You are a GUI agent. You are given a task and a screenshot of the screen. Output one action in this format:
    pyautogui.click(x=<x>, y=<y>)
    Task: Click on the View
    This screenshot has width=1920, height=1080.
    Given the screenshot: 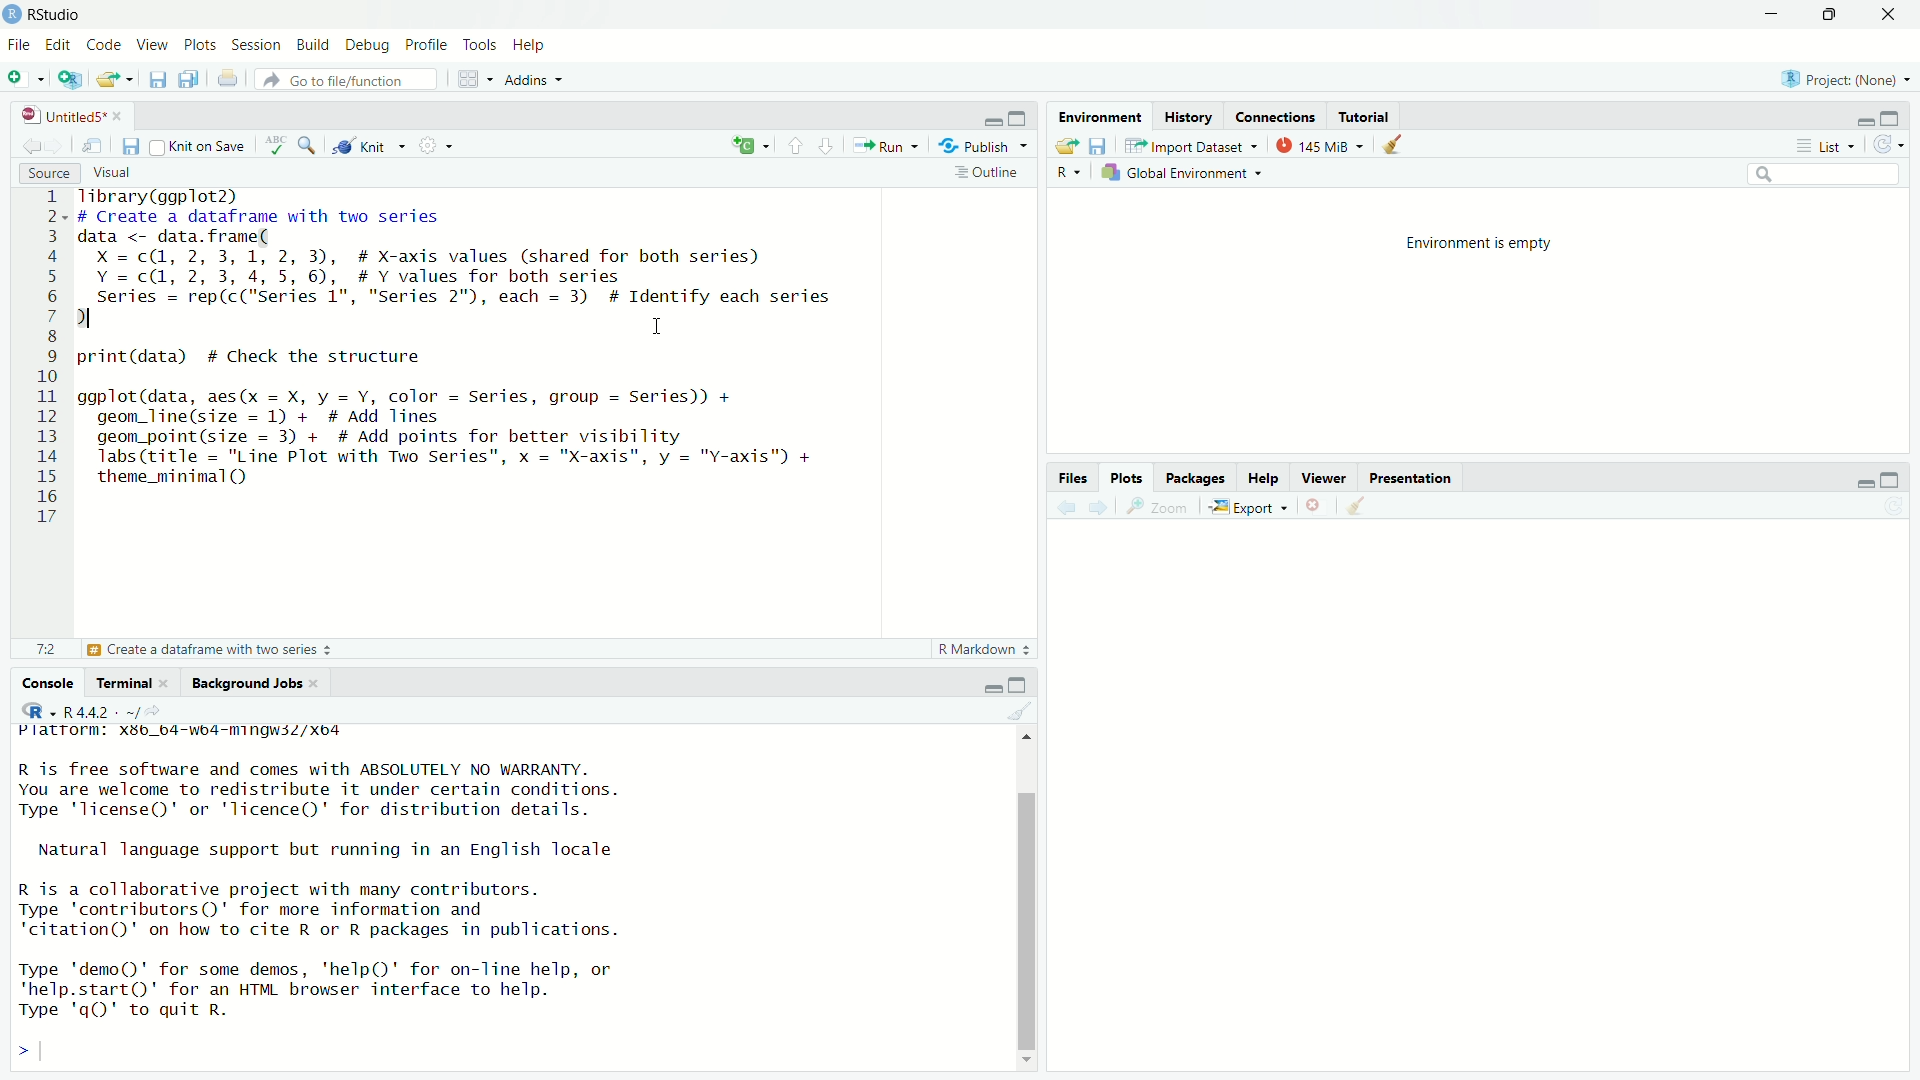 What is the action you would take?
    pyautogui.click(x=154, y=47)
    